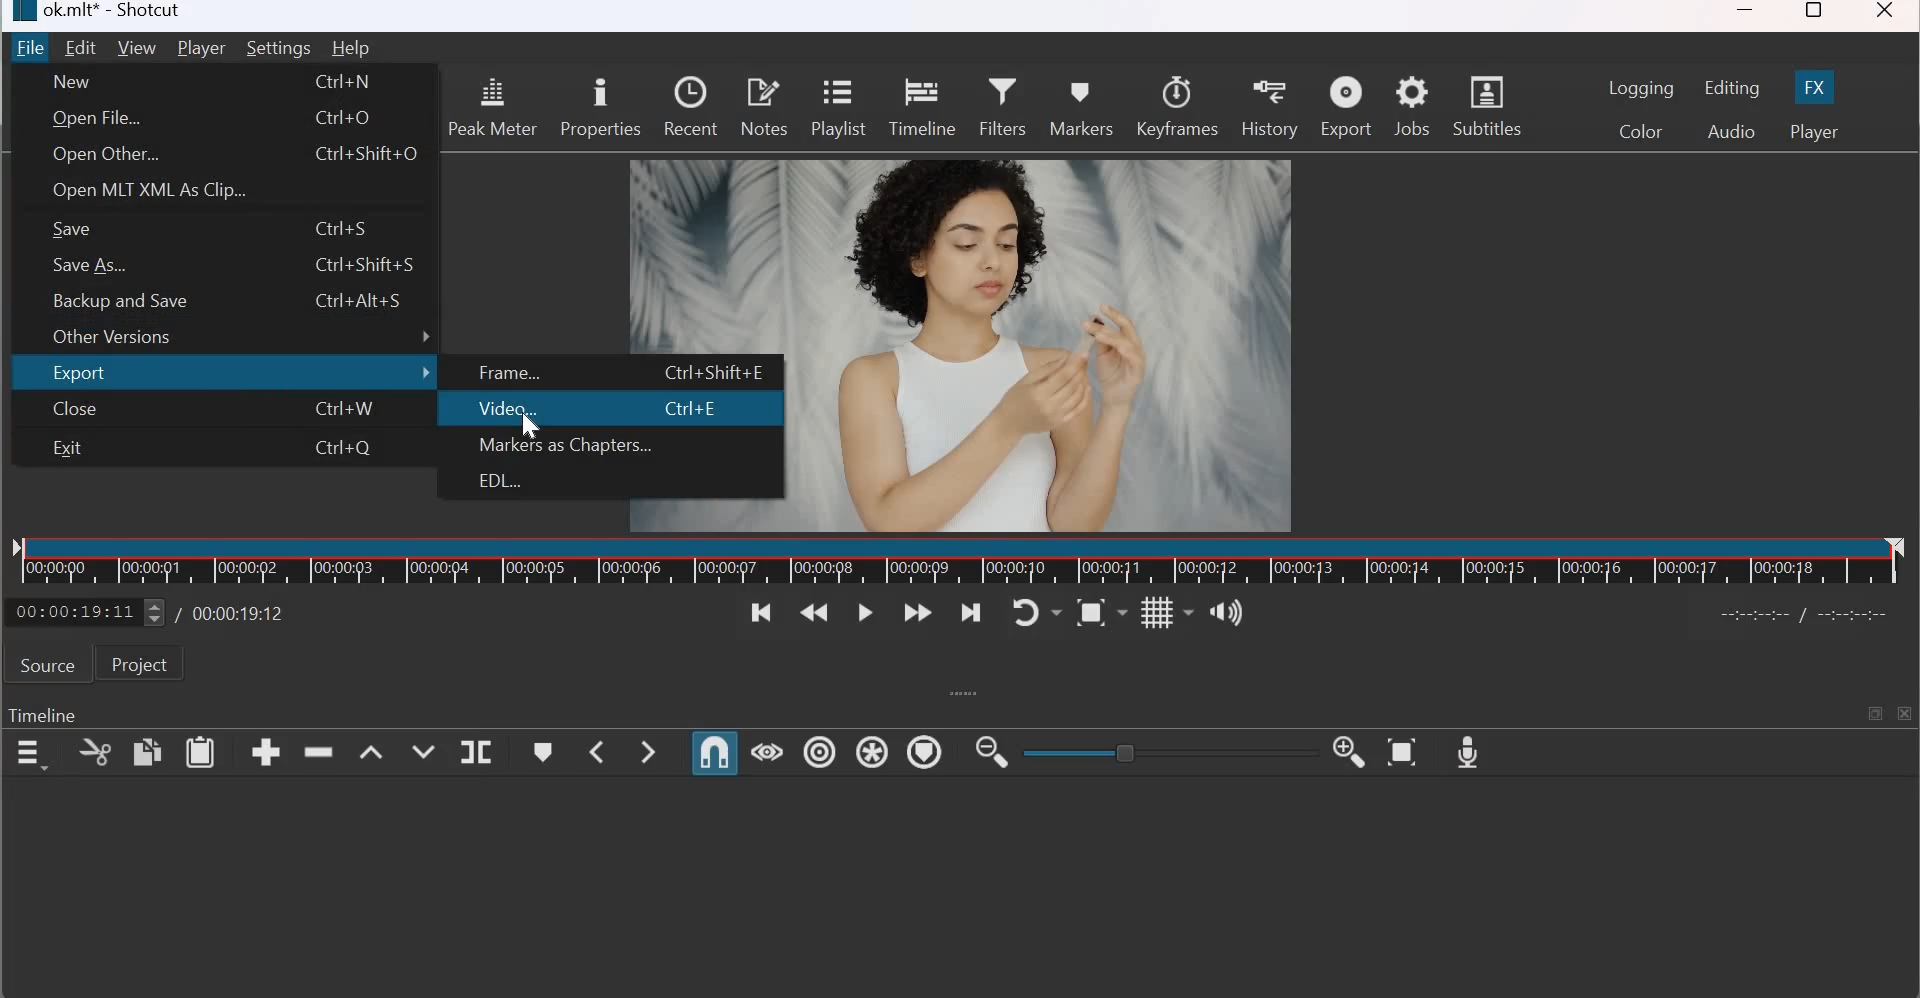 The height and width of the screenshot is (998, 1920). I want to click on Ctrl+Shift+O, so click(370, 155).